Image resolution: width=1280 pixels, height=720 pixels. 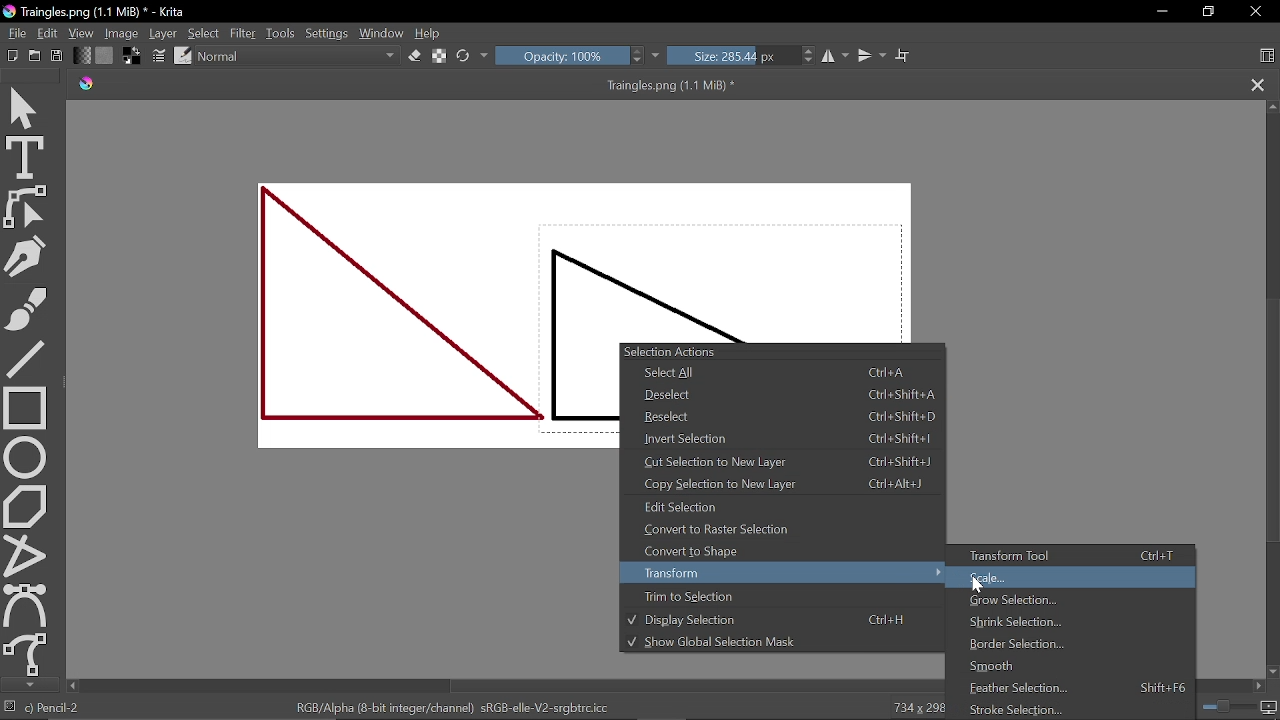 I want to click on Freehand path tool, so click(x=25, y=653).